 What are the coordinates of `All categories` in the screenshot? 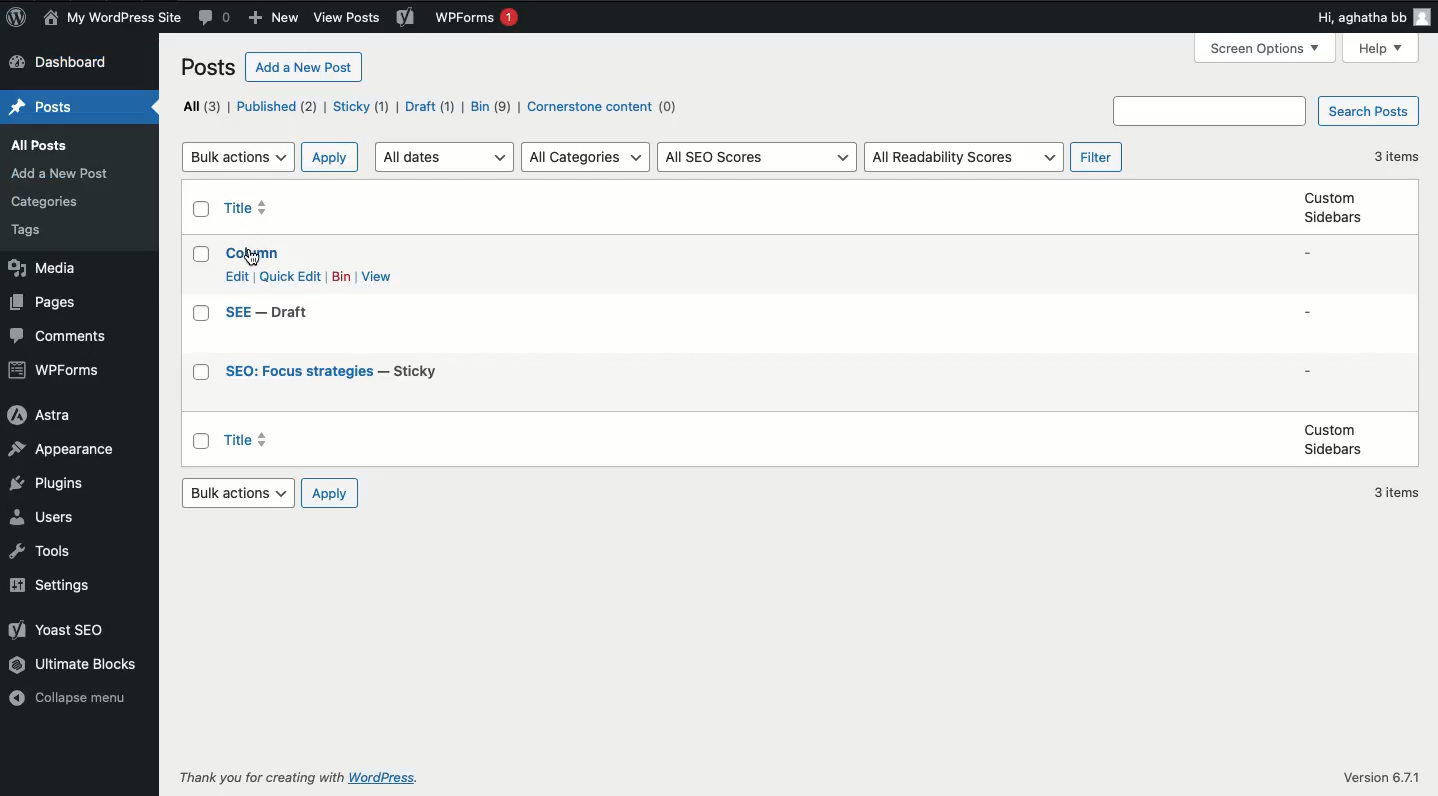 It's located at (585, 158).